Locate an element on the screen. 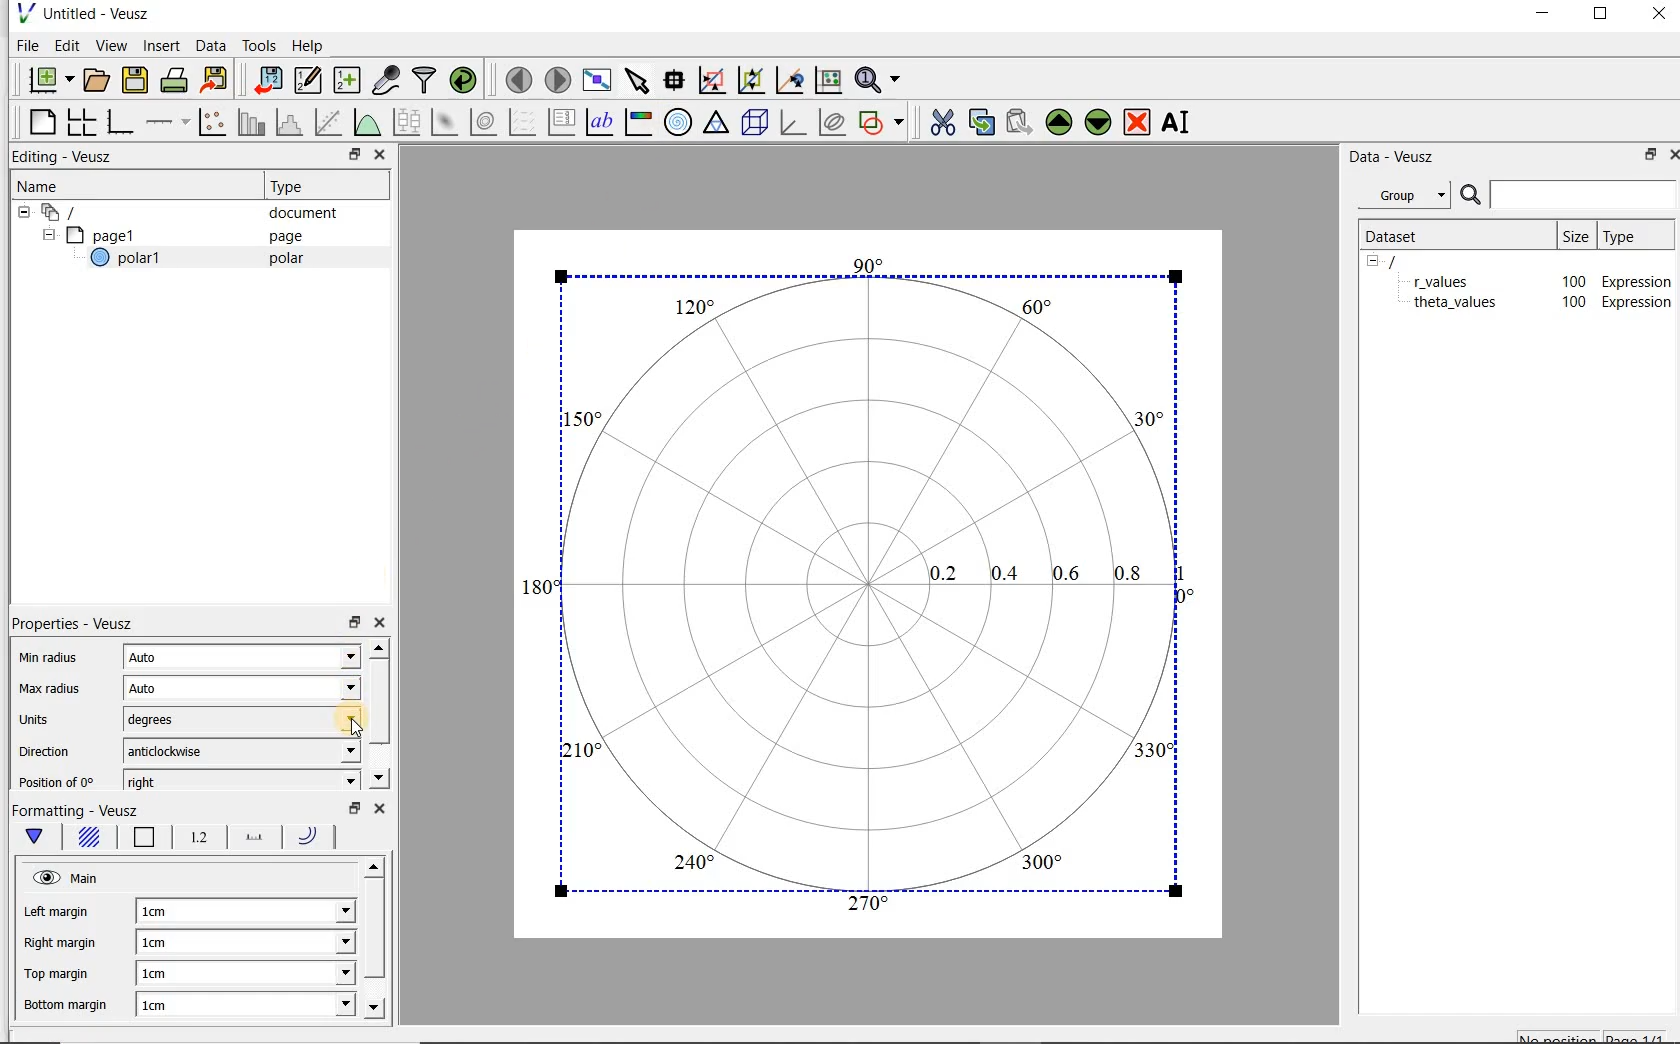  view plot full screen is located at coordinates (595, 78).